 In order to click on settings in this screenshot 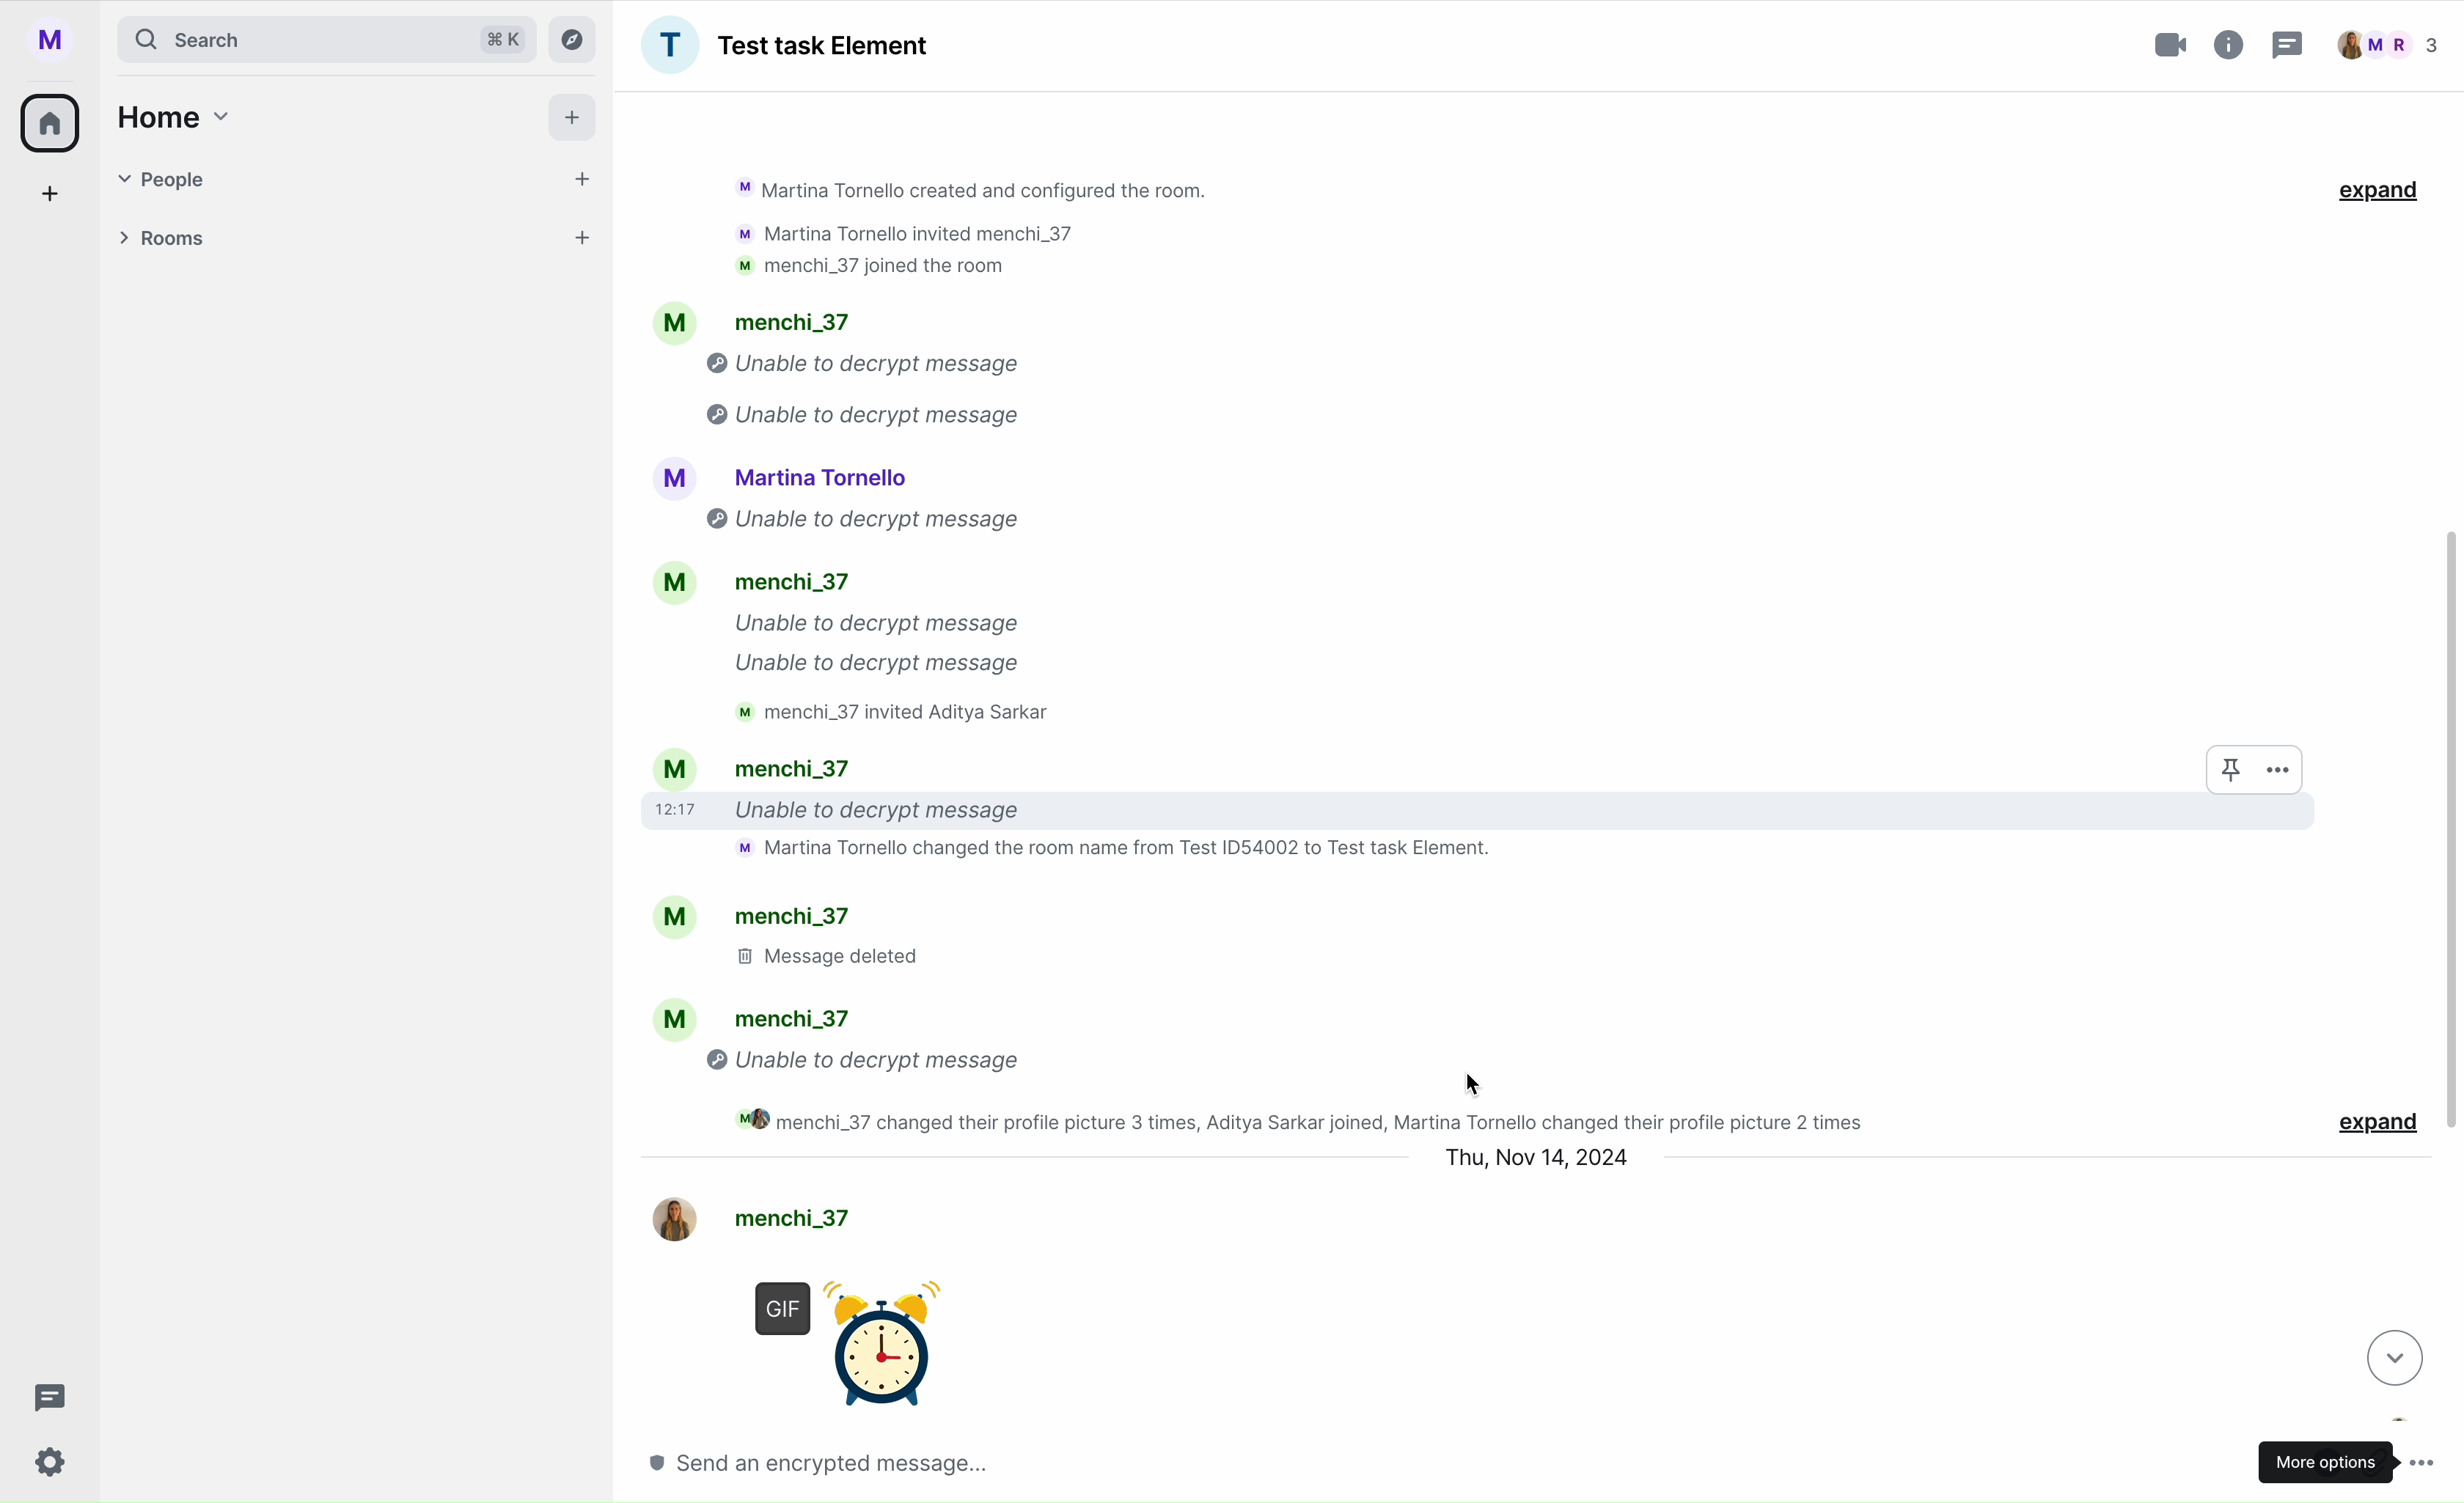, I will do `click(52, 1464)`.